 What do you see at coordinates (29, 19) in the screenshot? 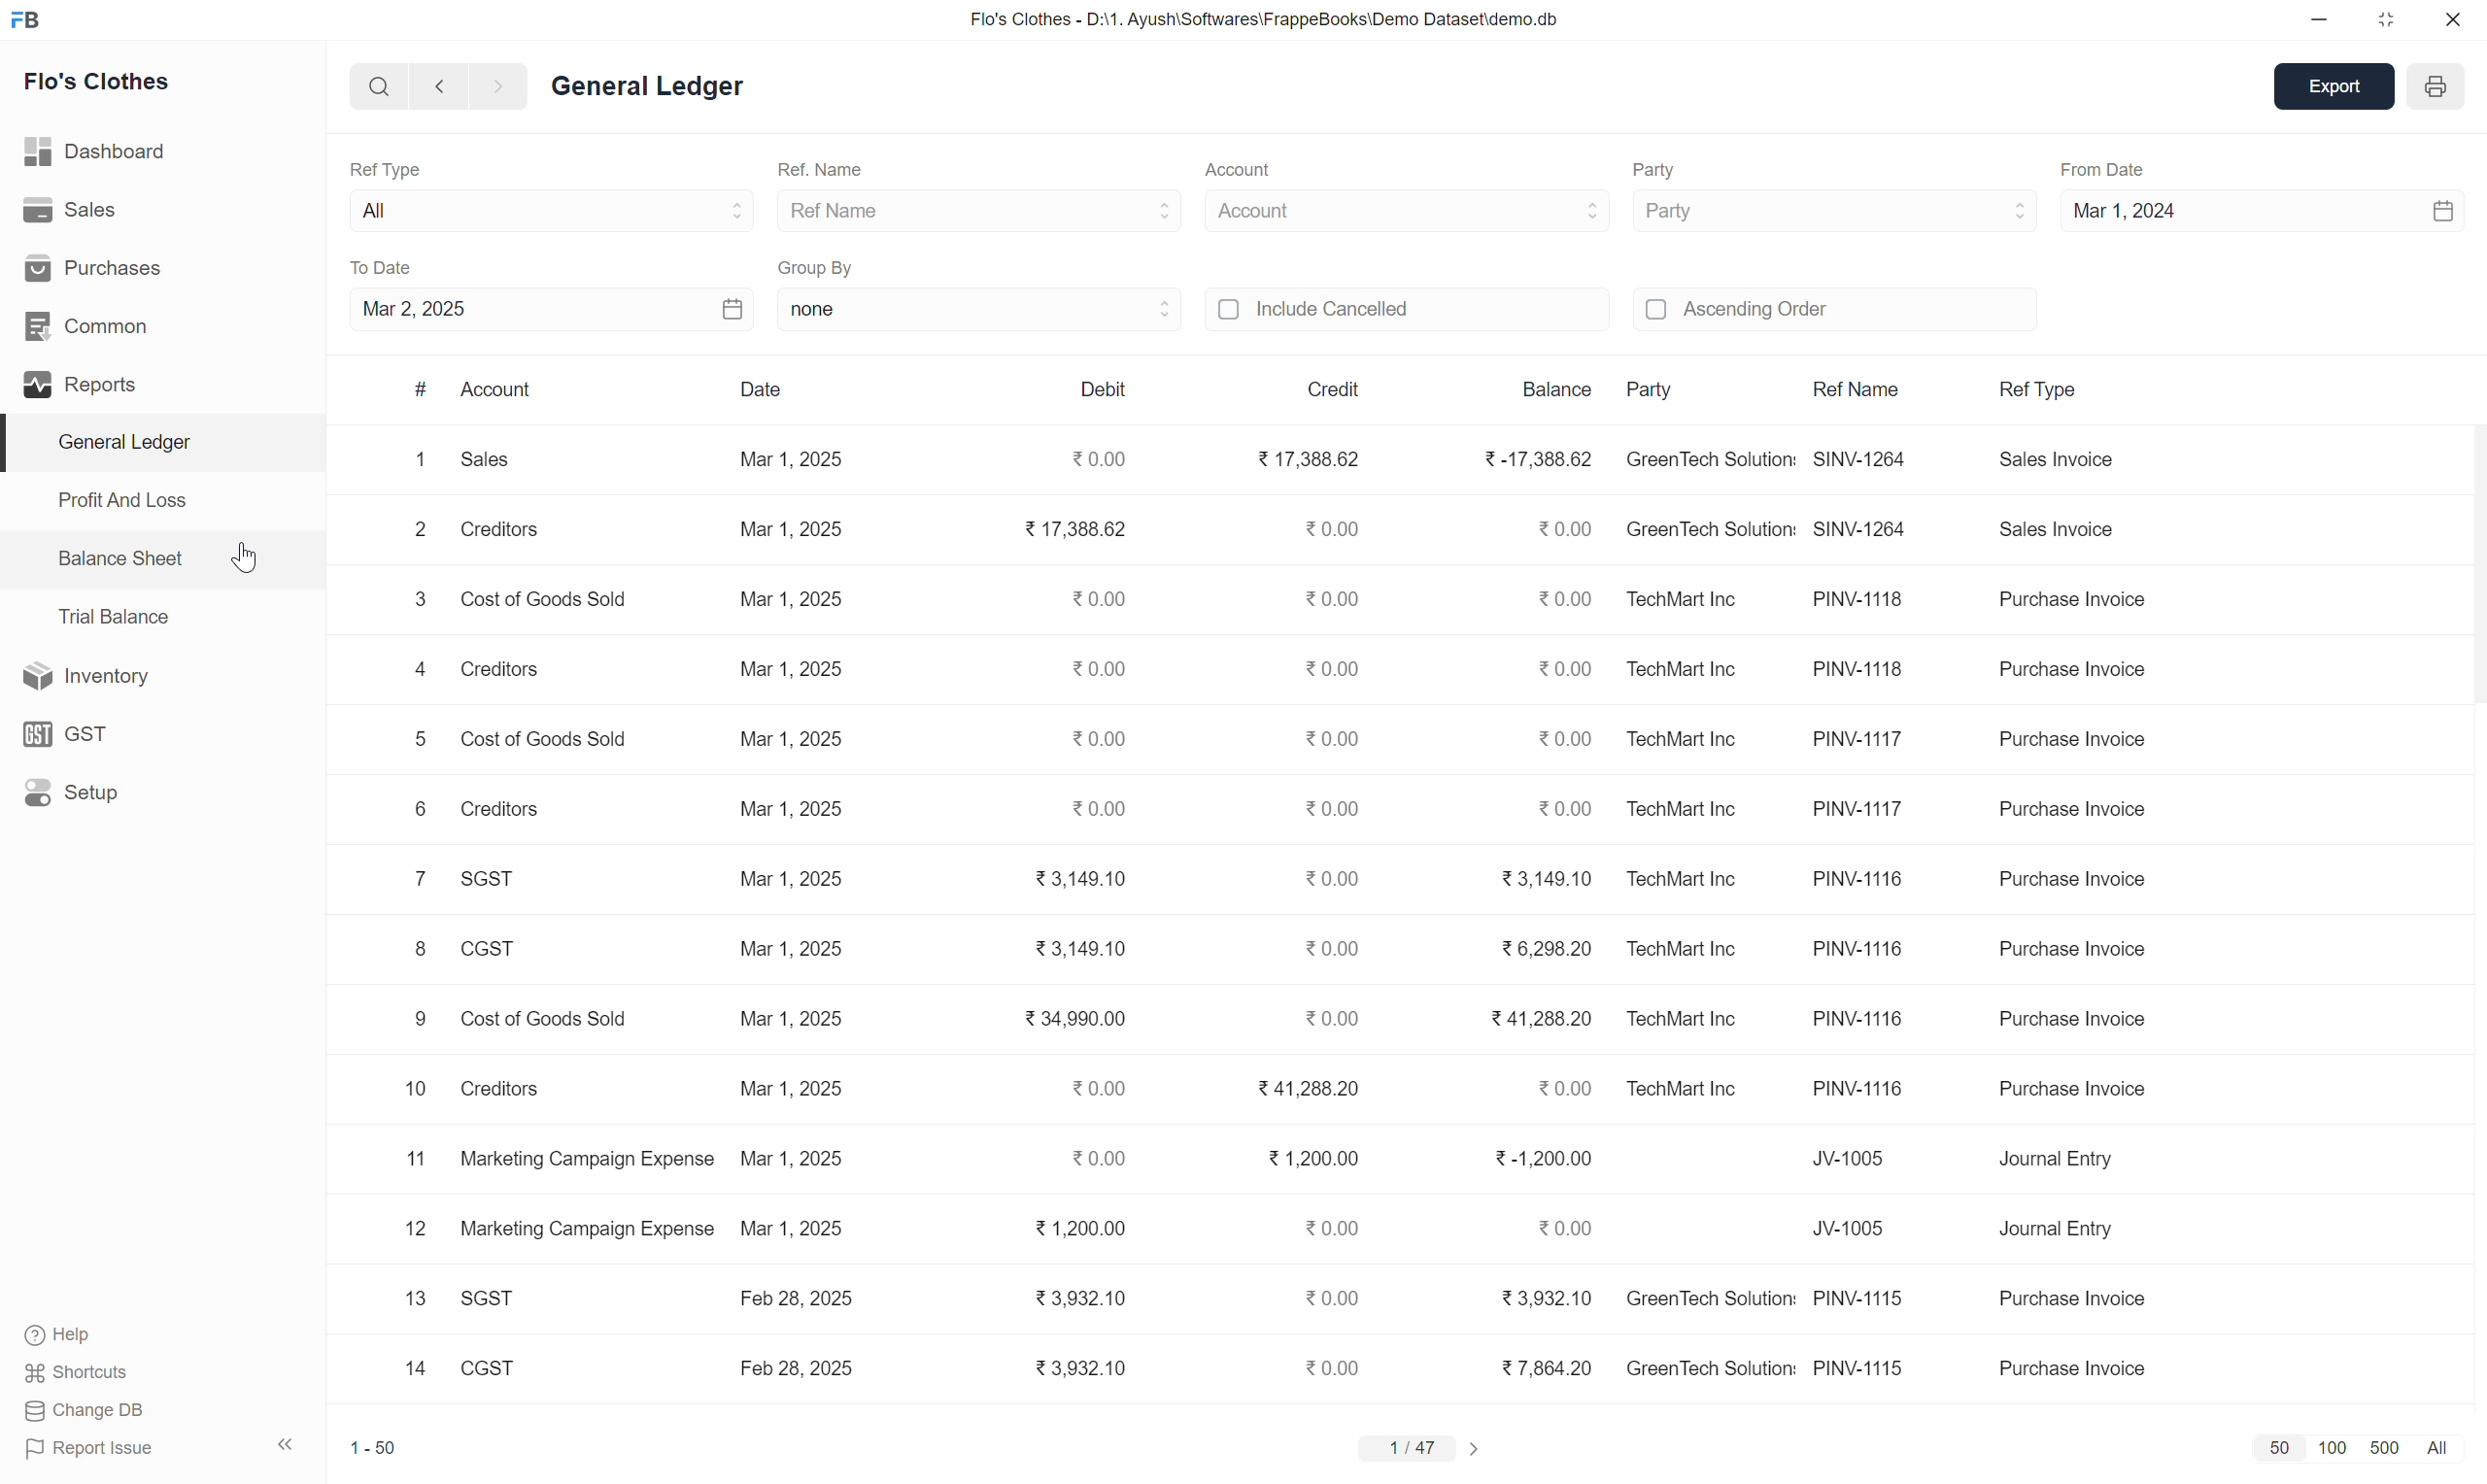
I see `FB` at bounding box center [29, 19].